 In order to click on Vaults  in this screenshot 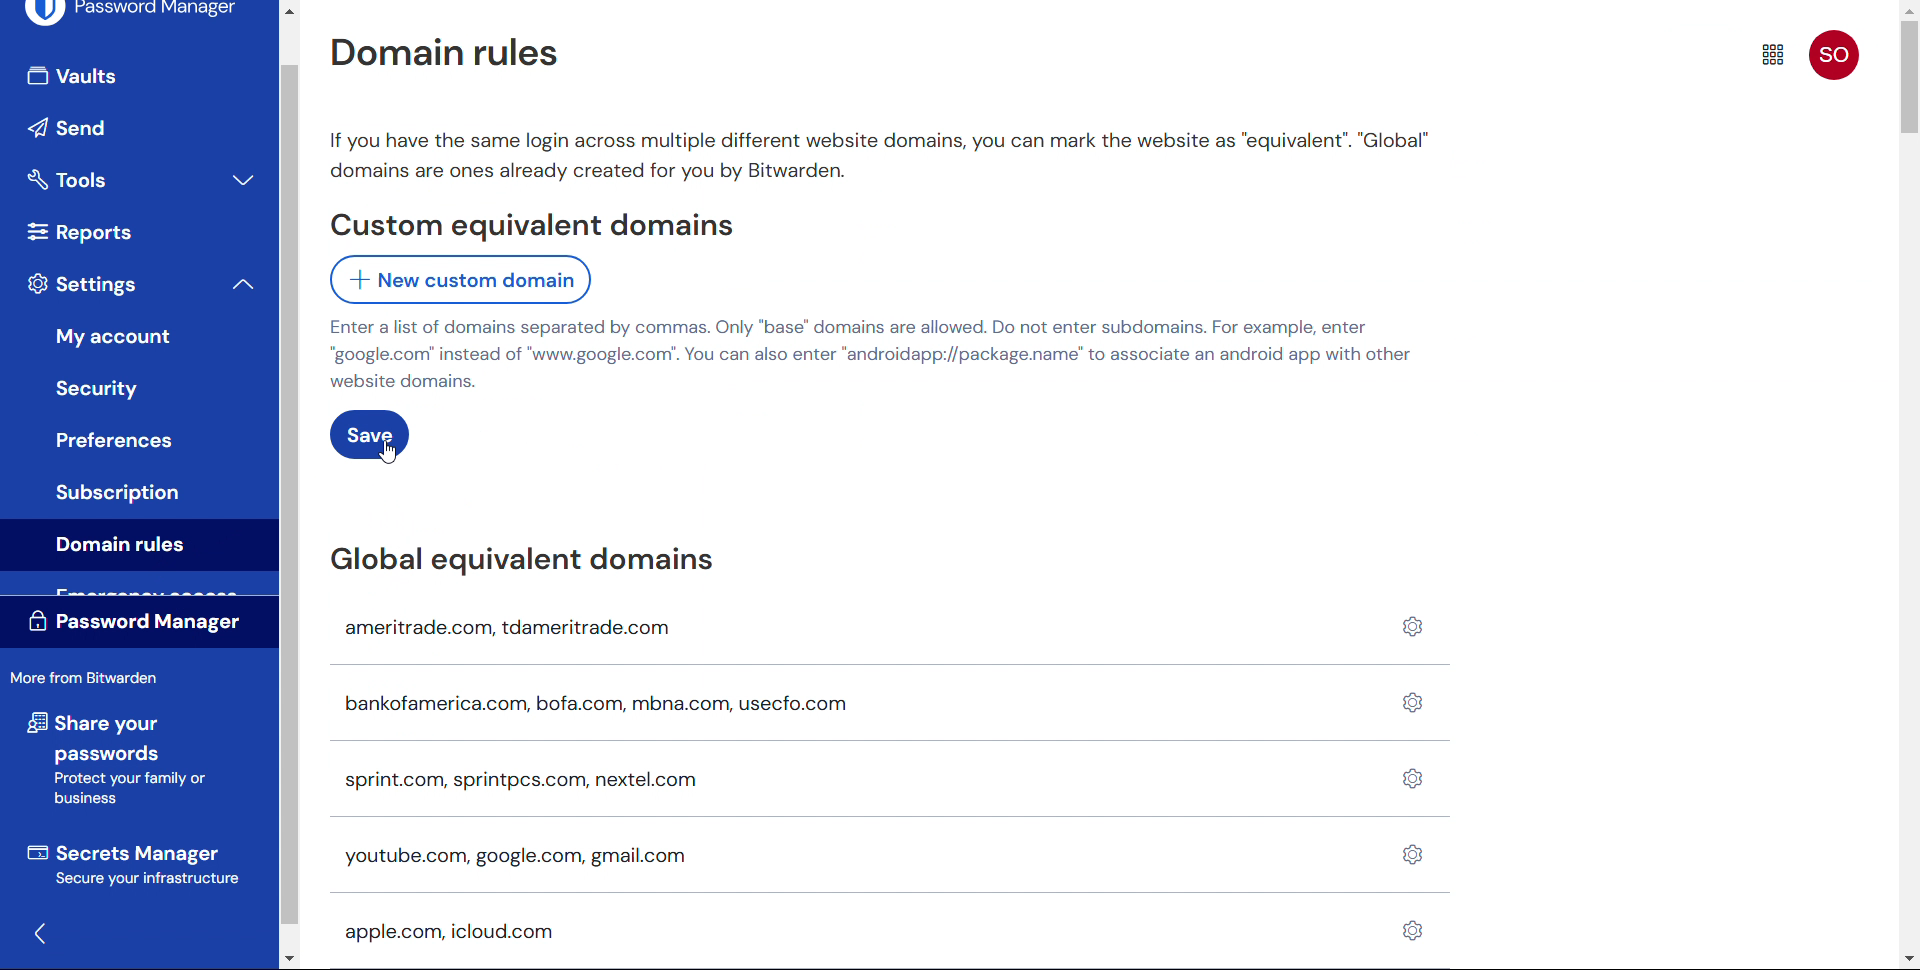, I will do `click(134, 77)`.